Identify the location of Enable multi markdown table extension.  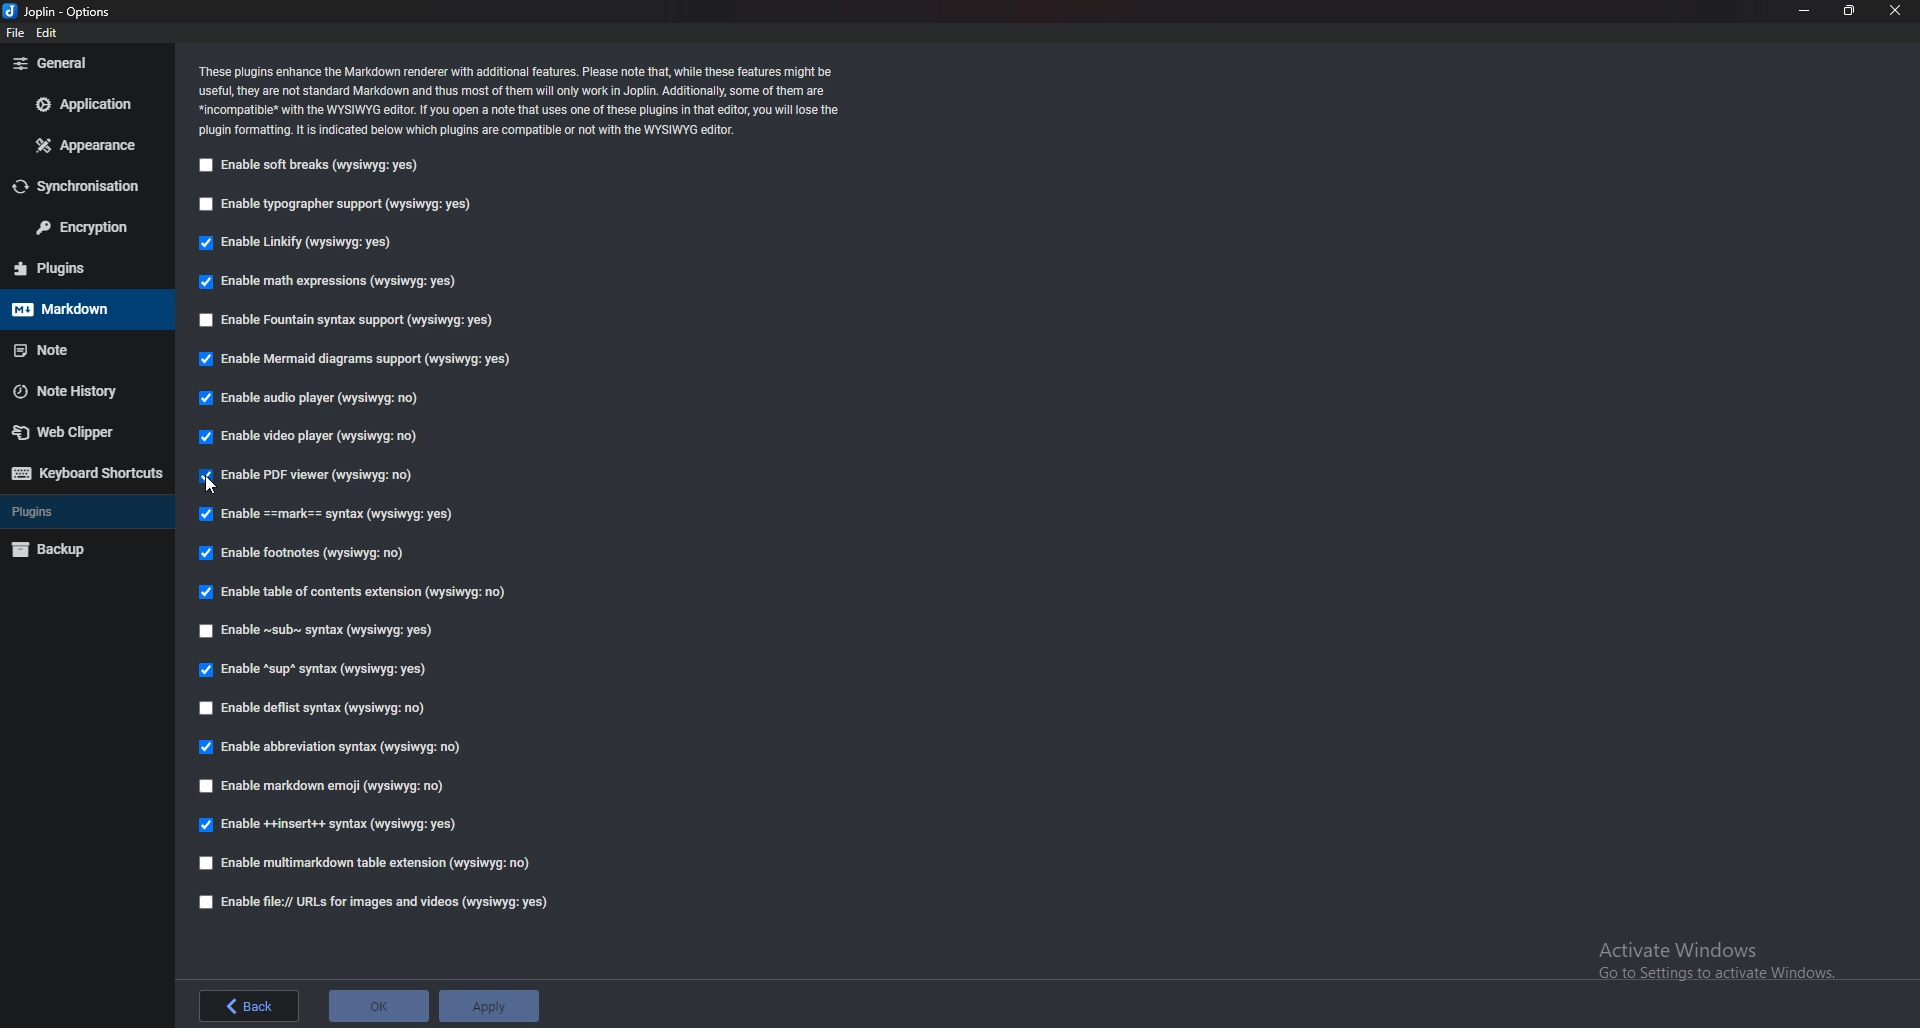
(367, 863).